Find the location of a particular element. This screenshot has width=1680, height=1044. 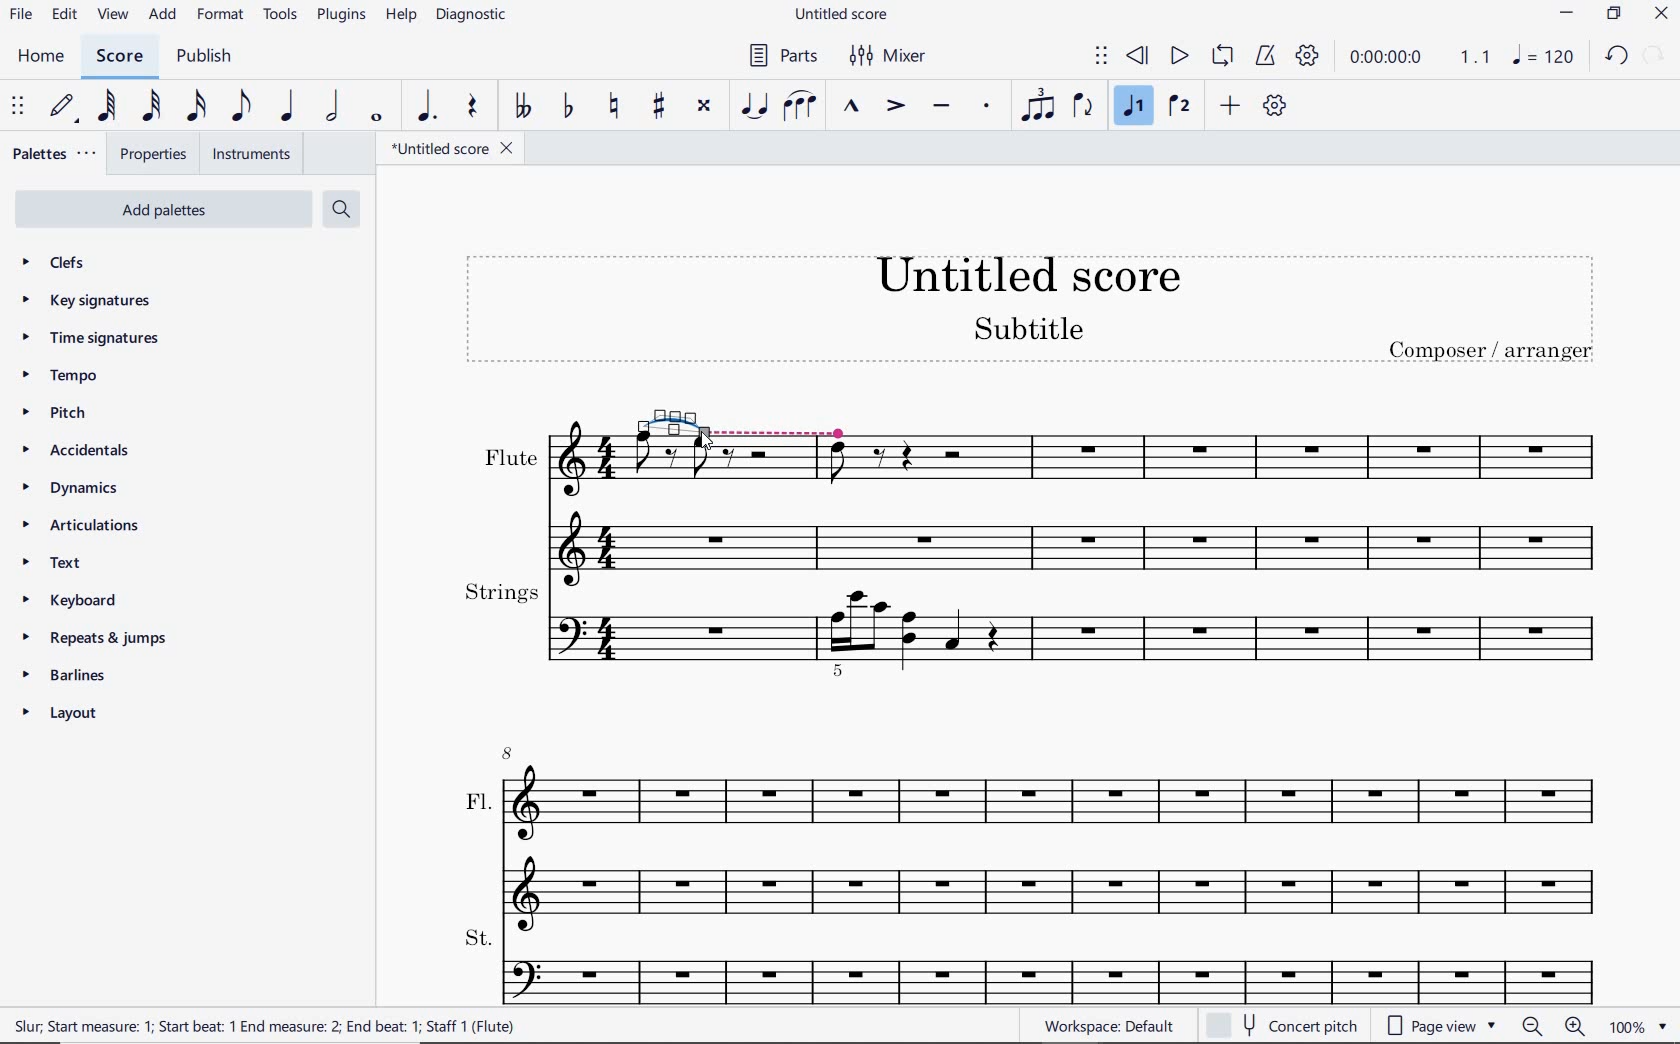

FILE NAME is located at coordinates (449, 147).